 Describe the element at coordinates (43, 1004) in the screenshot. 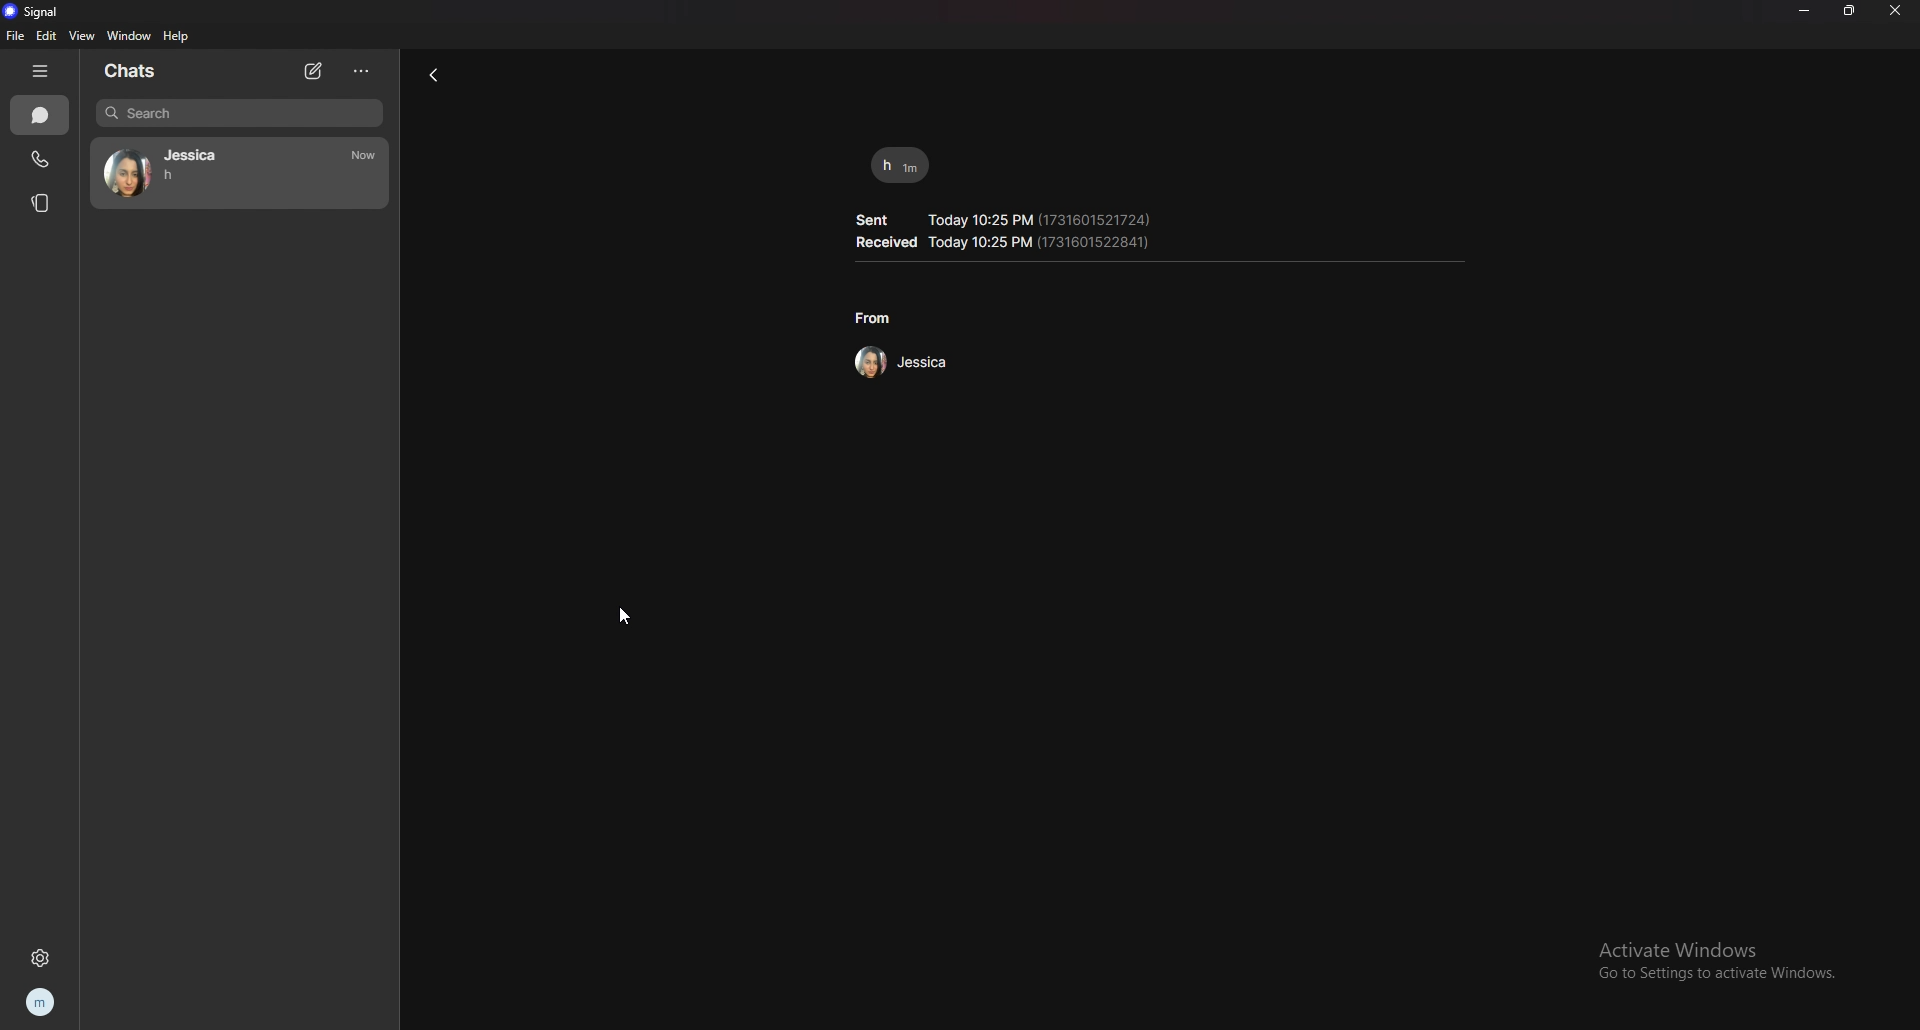

I see `profile` at that location.